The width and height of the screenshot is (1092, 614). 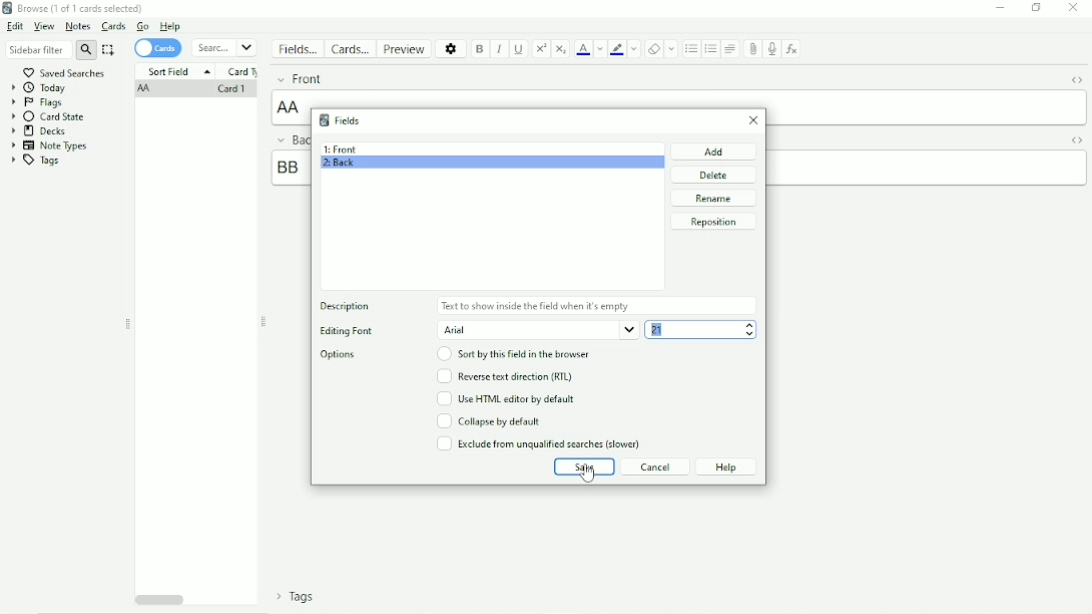 I want to click on Horizontal scrollbar, so click(x=160, y=598).